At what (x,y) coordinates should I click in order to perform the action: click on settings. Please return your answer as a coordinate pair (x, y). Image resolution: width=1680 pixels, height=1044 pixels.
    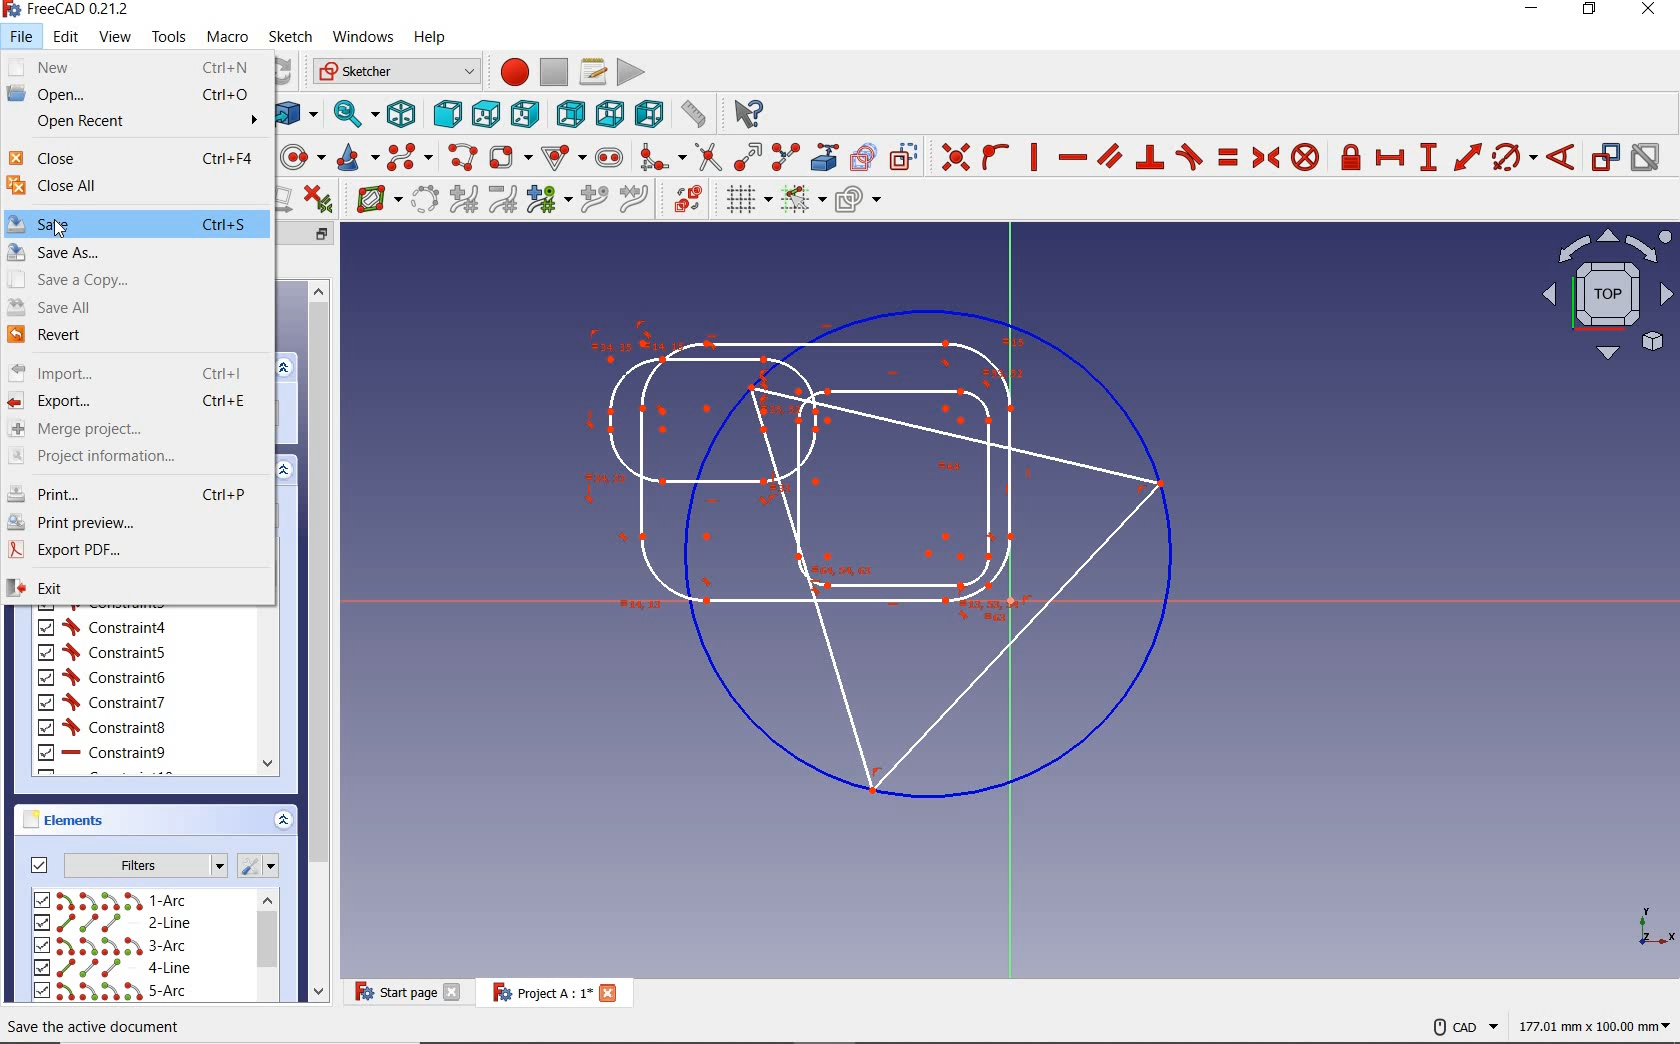
    Looking at the image, I should click on (260, 866).